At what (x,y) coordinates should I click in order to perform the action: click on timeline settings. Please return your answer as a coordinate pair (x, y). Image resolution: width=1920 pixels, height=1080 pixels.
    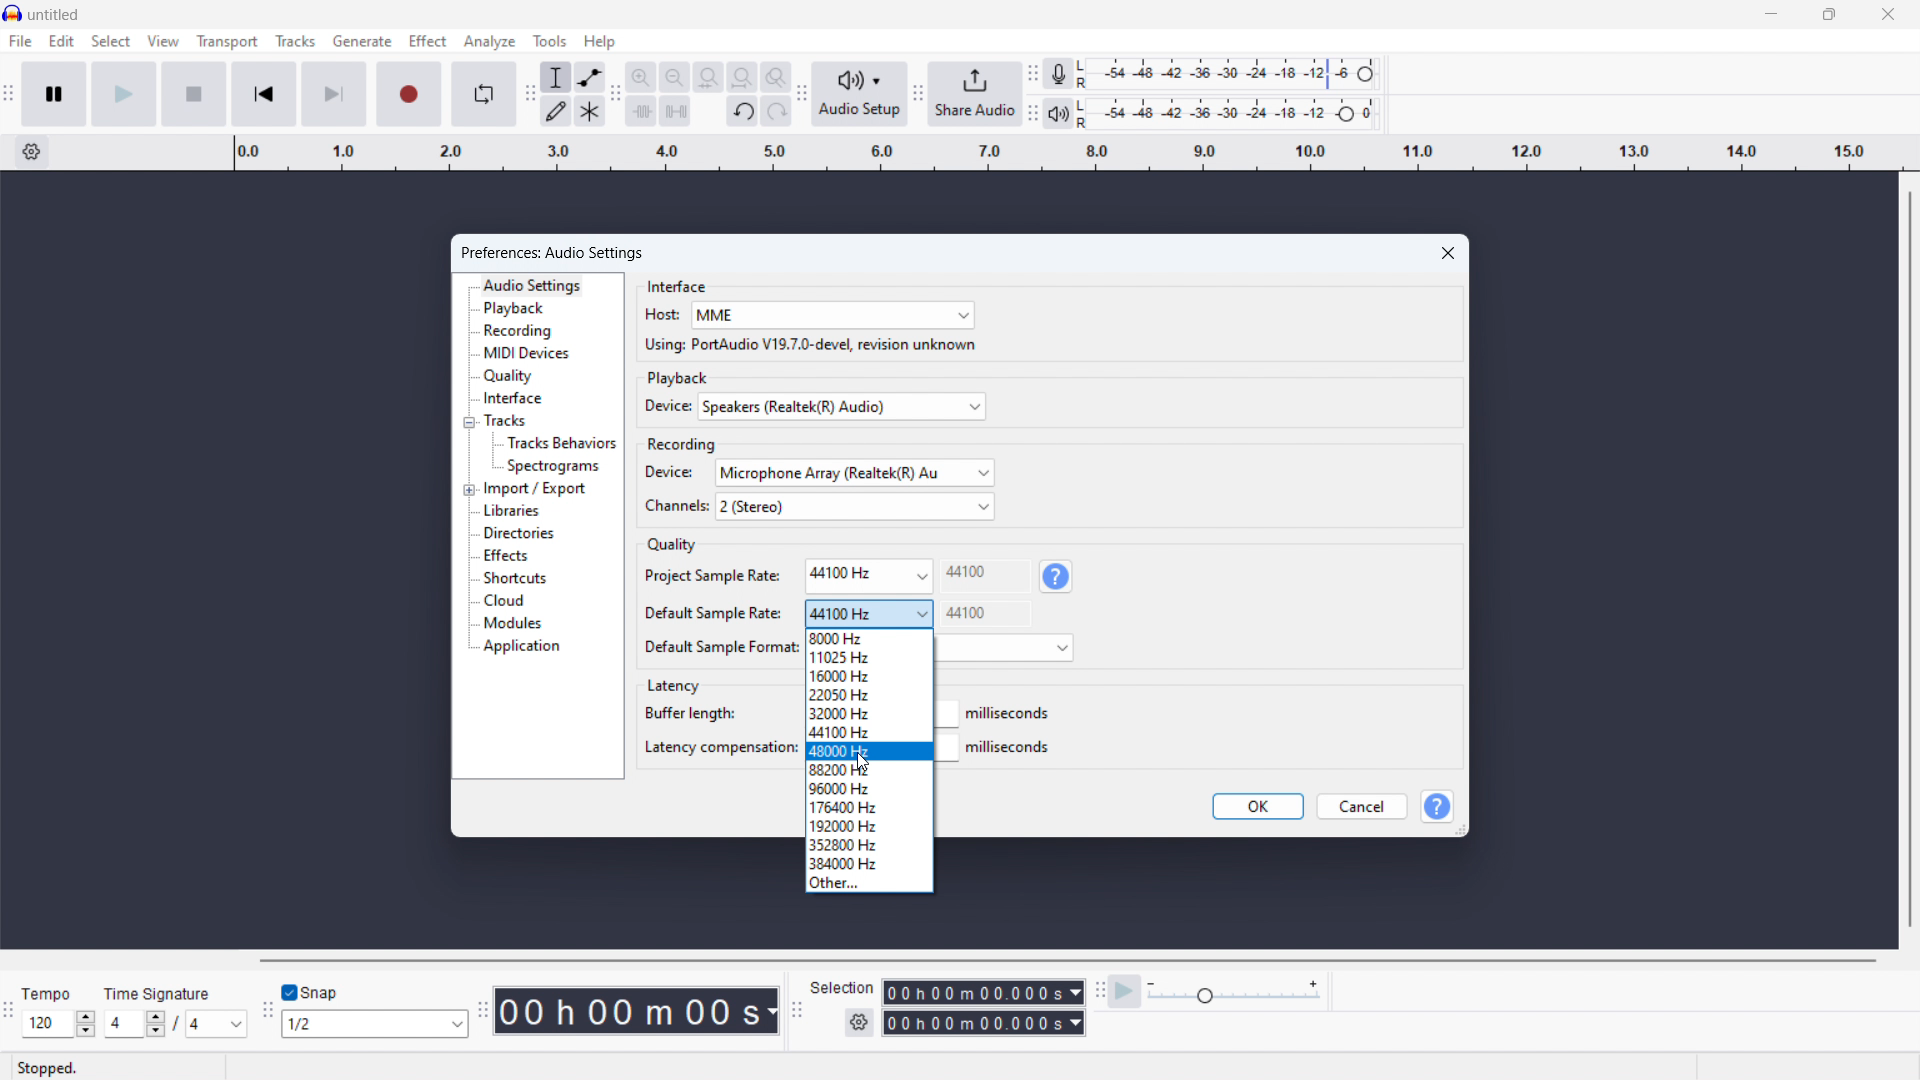
    Looking at the image, I should click on (31, 153).